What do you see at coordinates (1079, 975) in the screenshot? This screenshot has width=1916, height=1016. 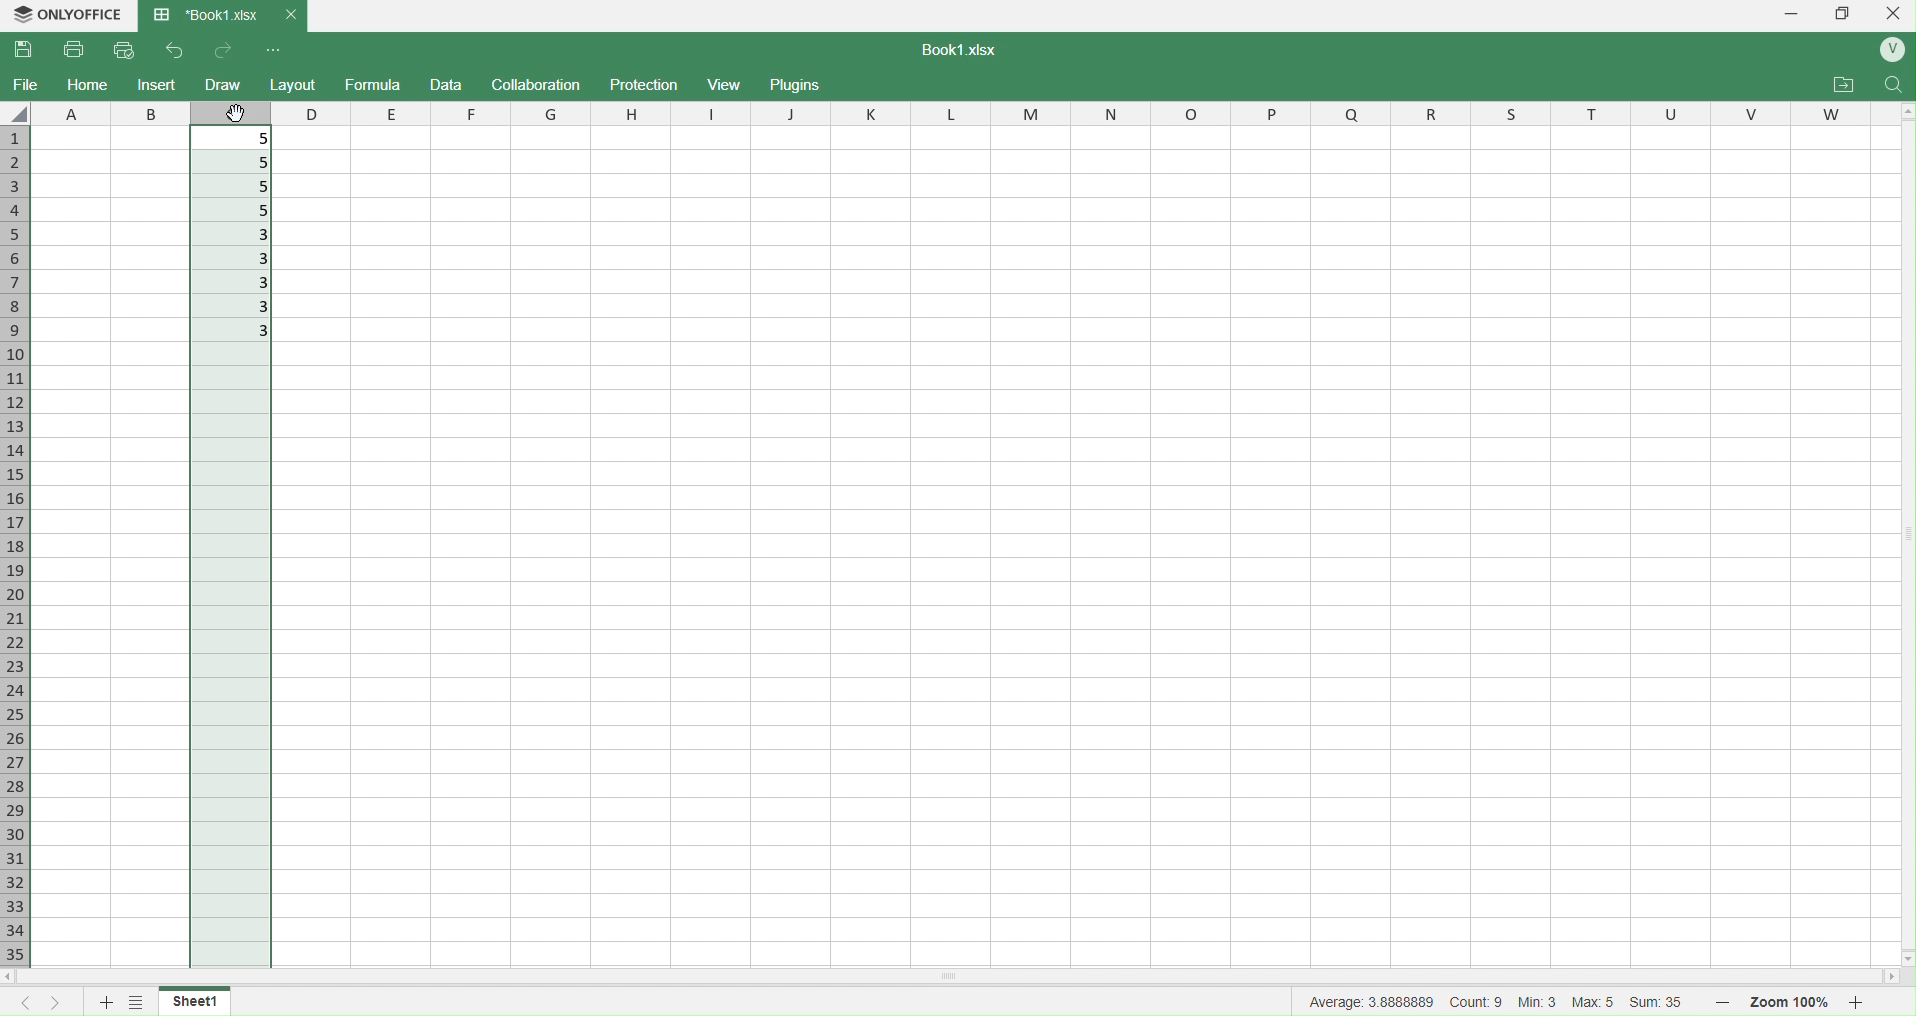 I see `Scrollbar` at bounding box center [1079, 975].